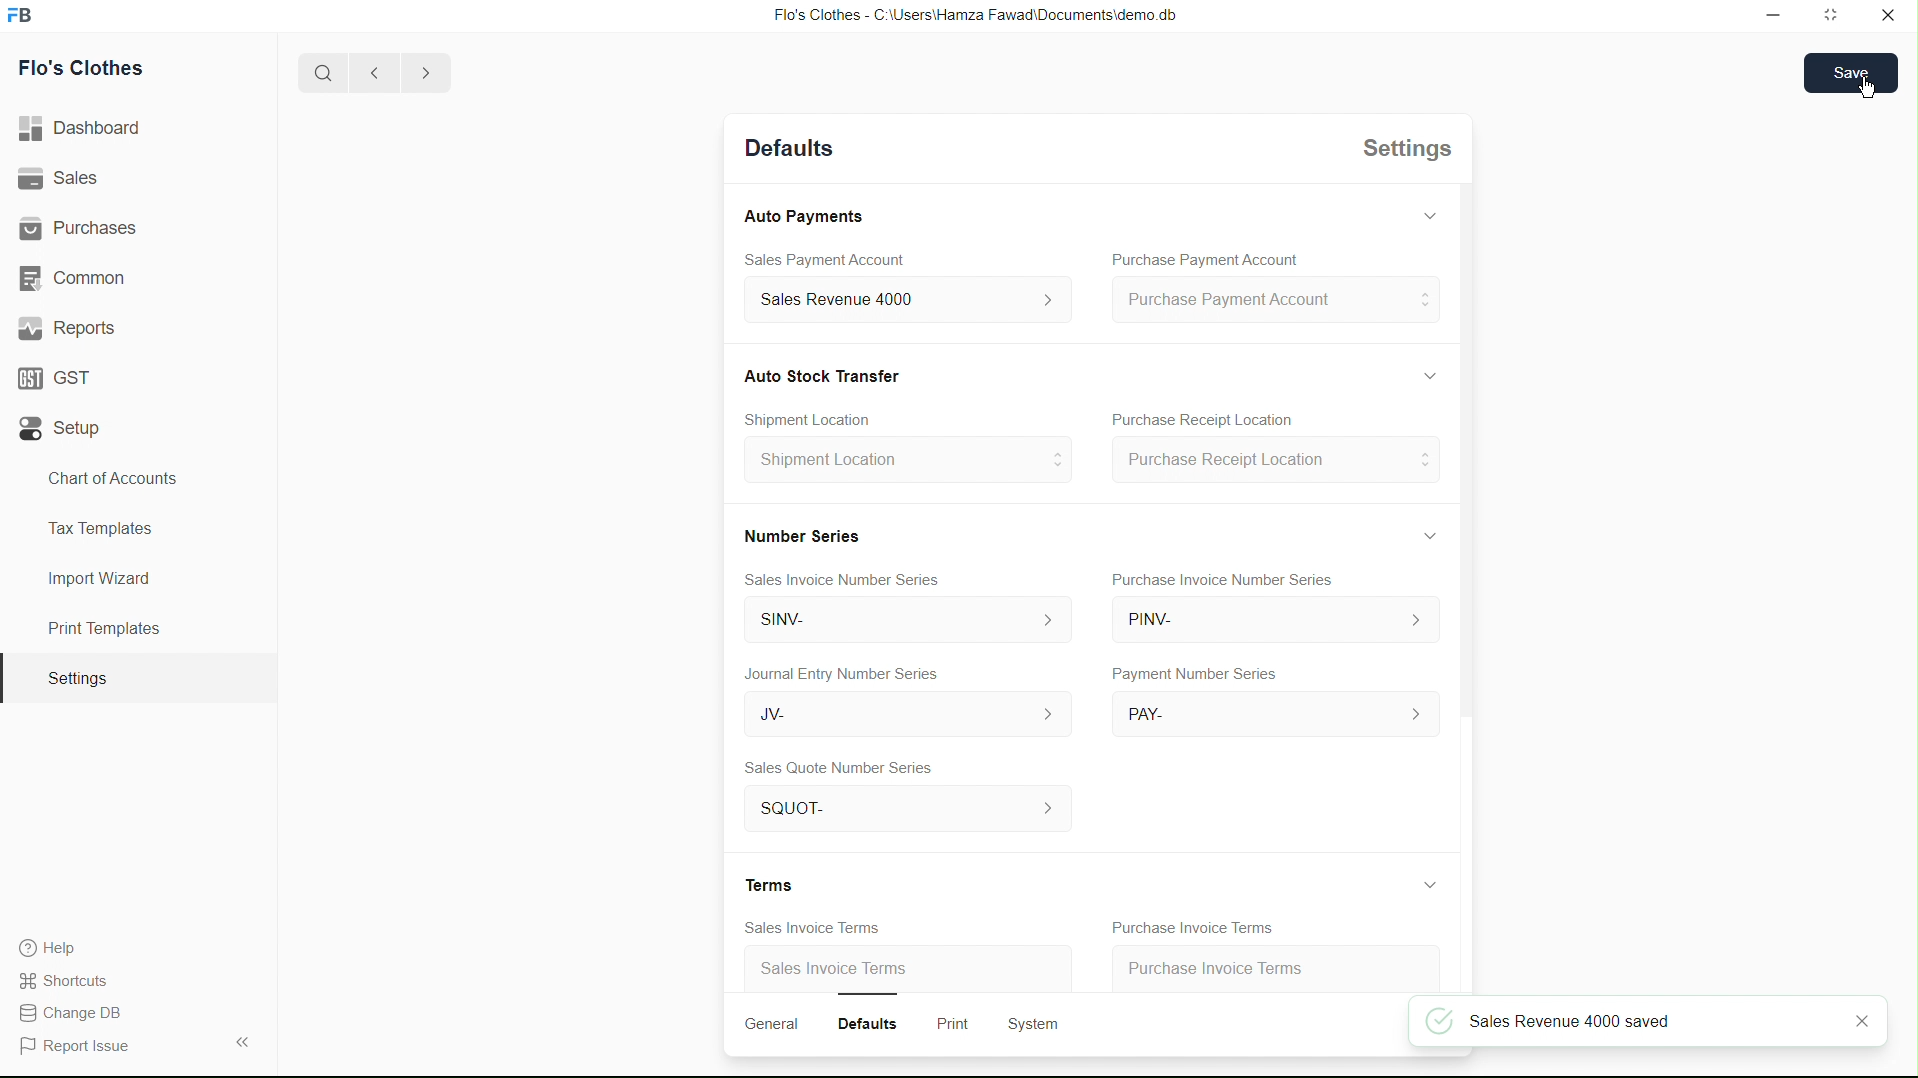  I want to click on sales Payment Account, so click(901, 297).